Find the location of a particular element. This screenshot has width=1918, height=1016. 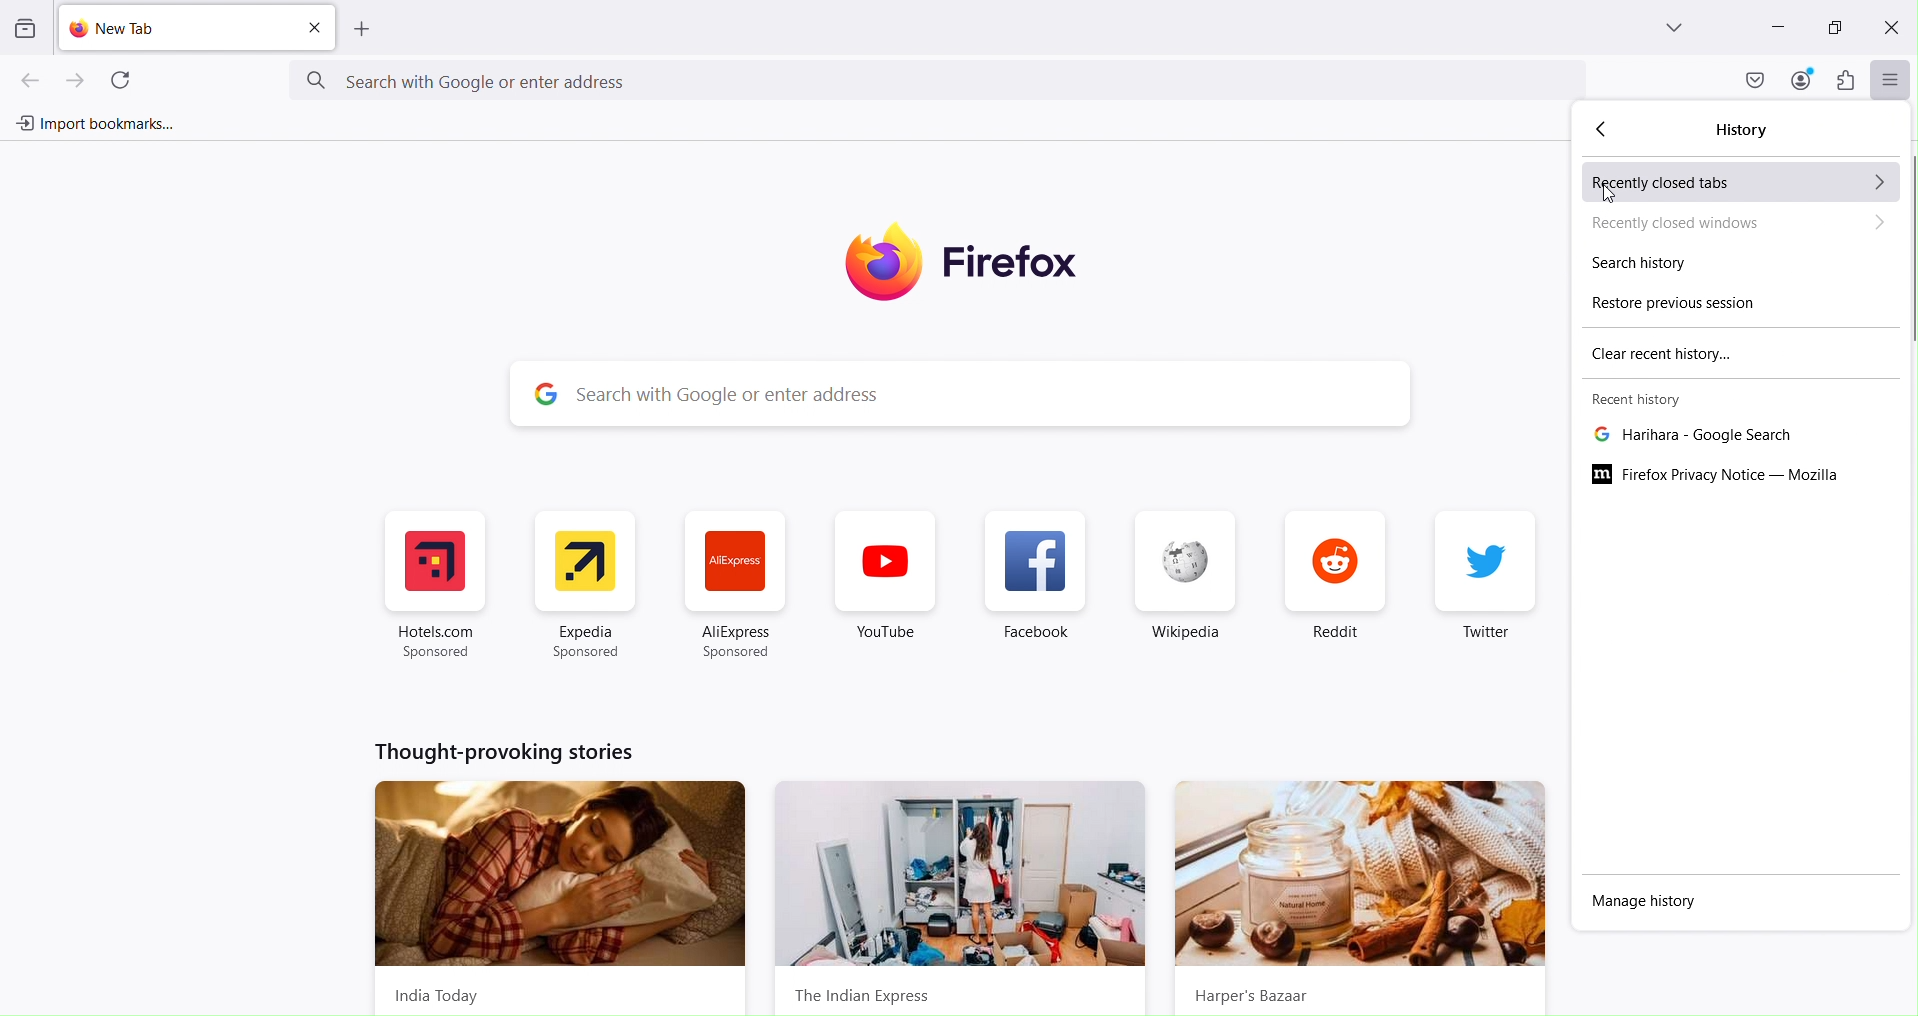

Import bookmarks is located at coordinates (92, 124).